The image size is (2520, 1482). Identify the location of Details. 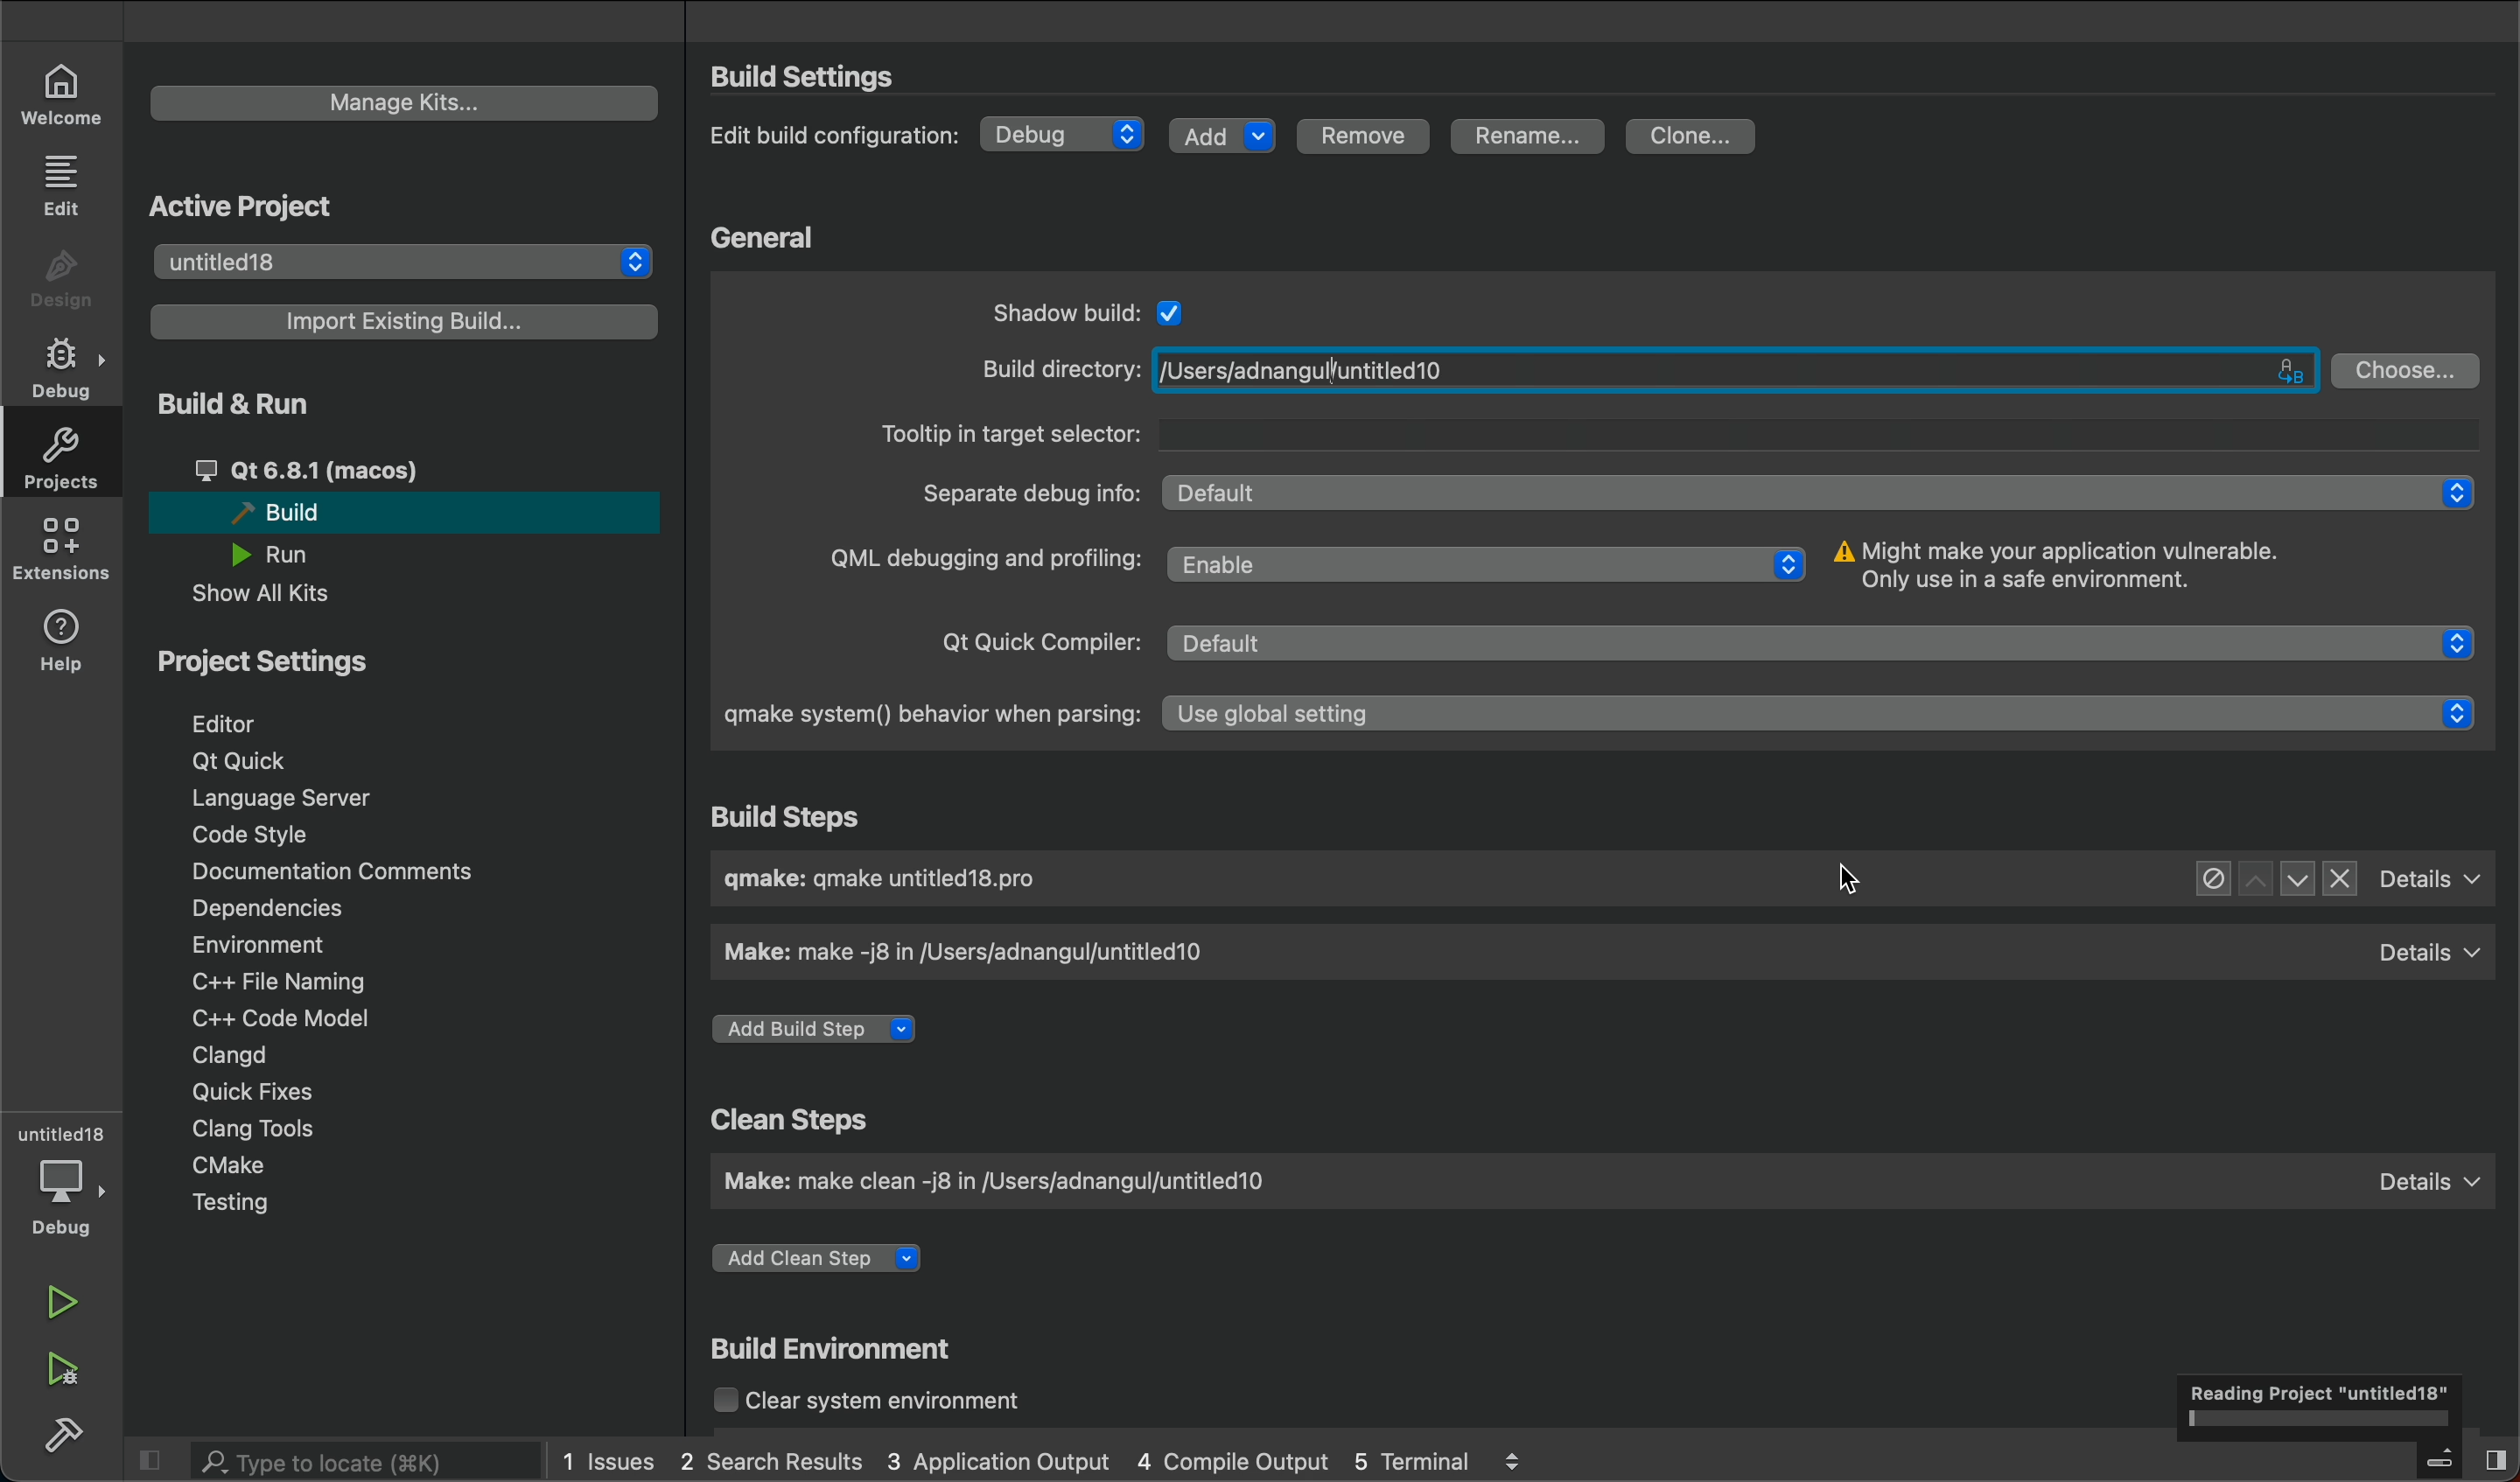
(2433, 879).